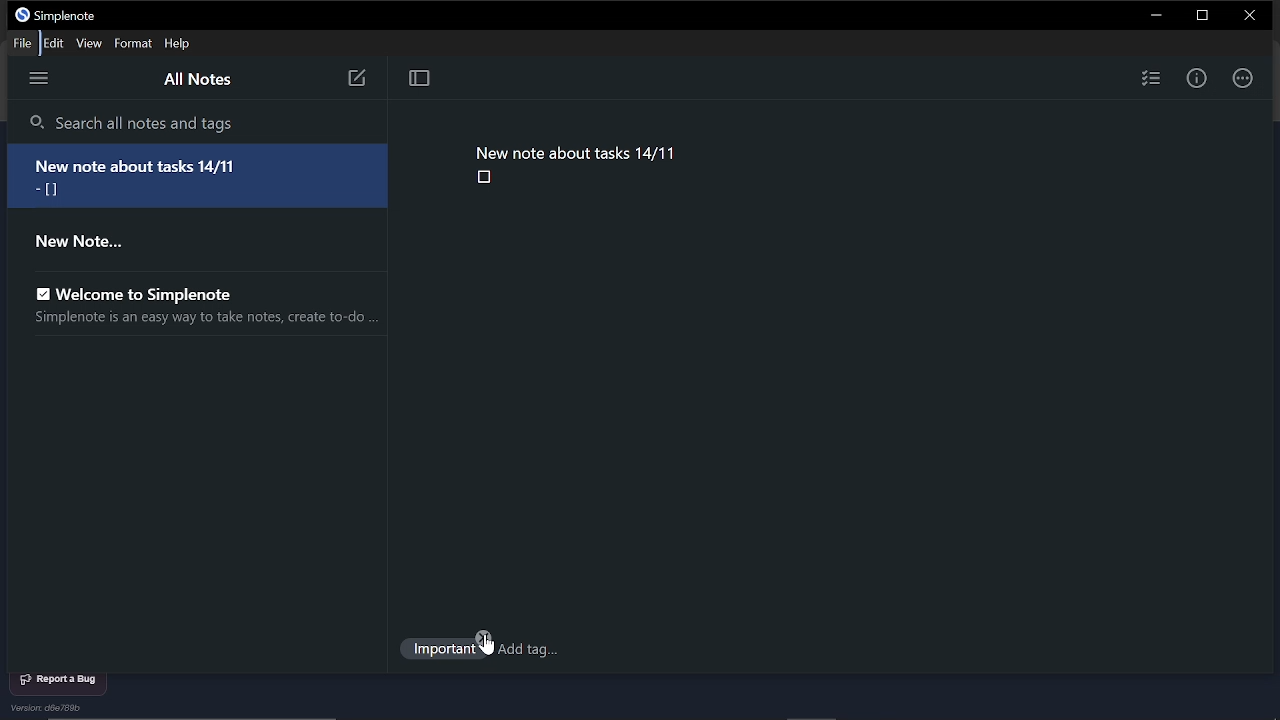  Describe the element at coordinates (134, 43) in the screenshot. I see `Format` at that location.